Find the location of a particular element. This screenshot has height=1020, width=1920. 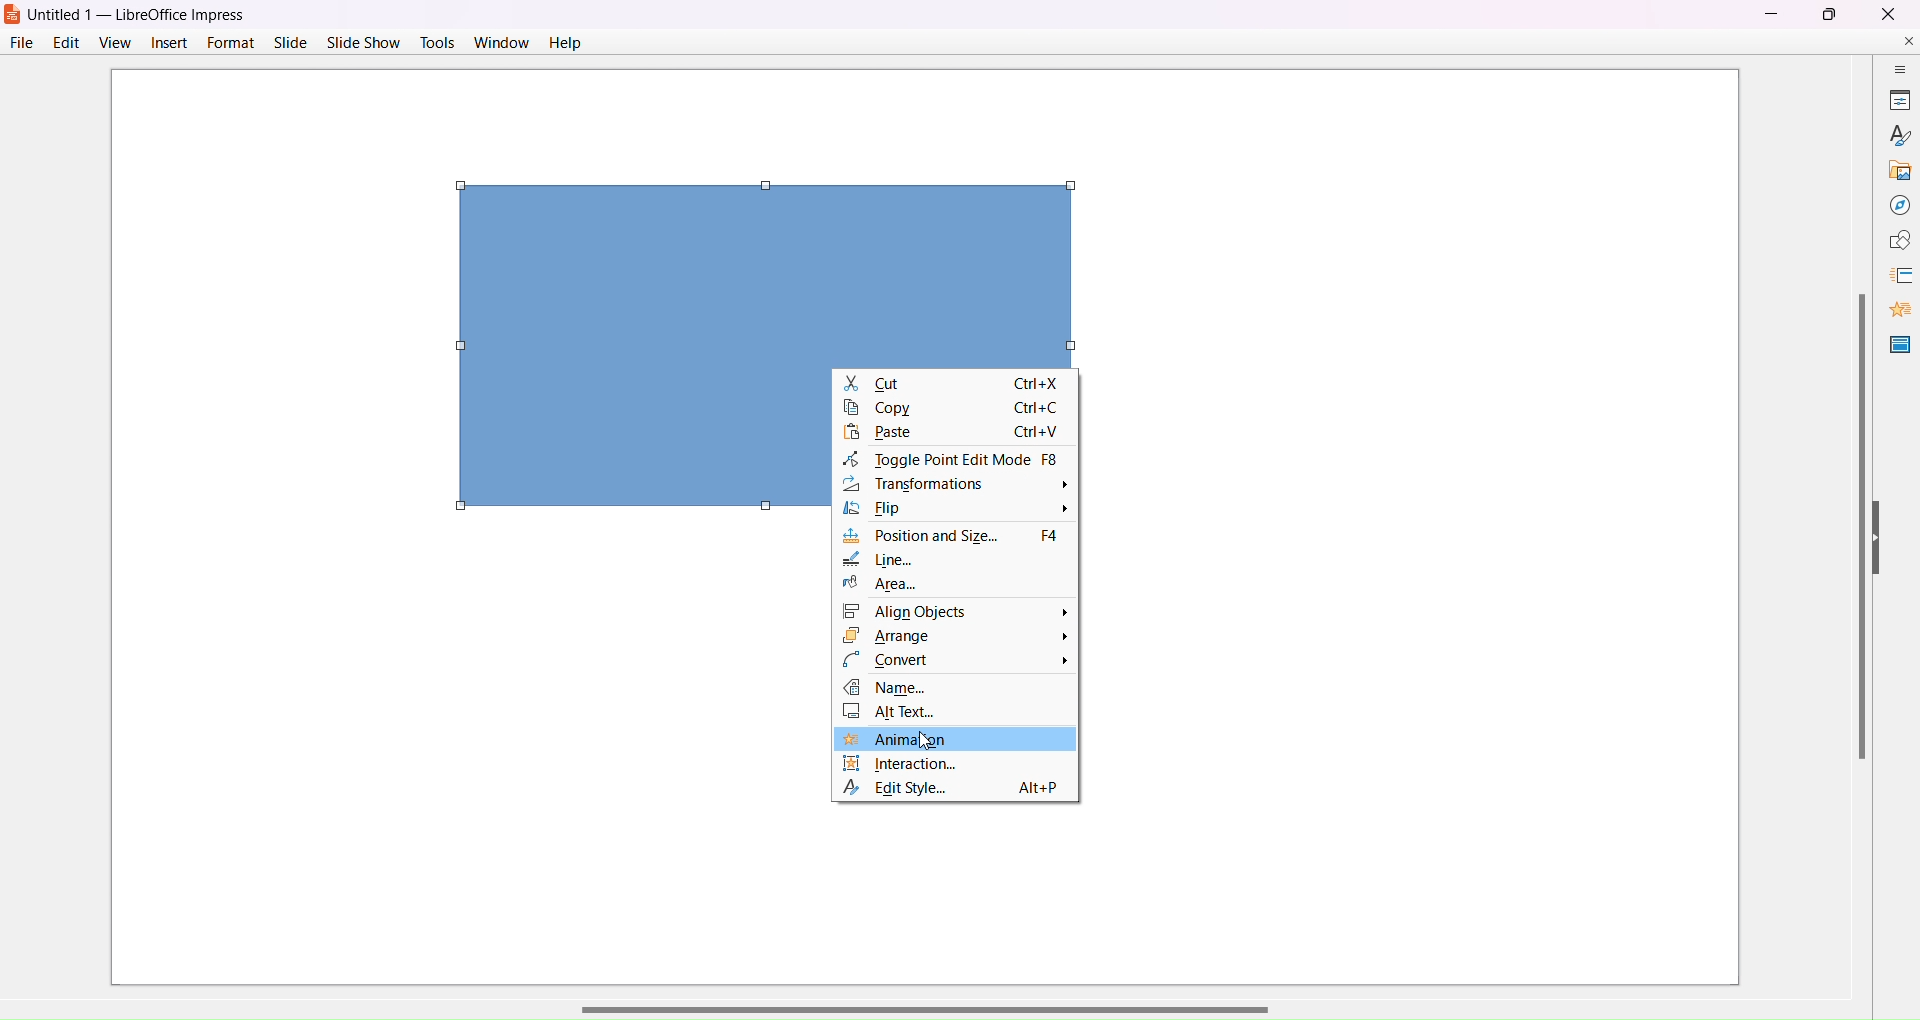

Alt tect is located at coordinates (959, 711).